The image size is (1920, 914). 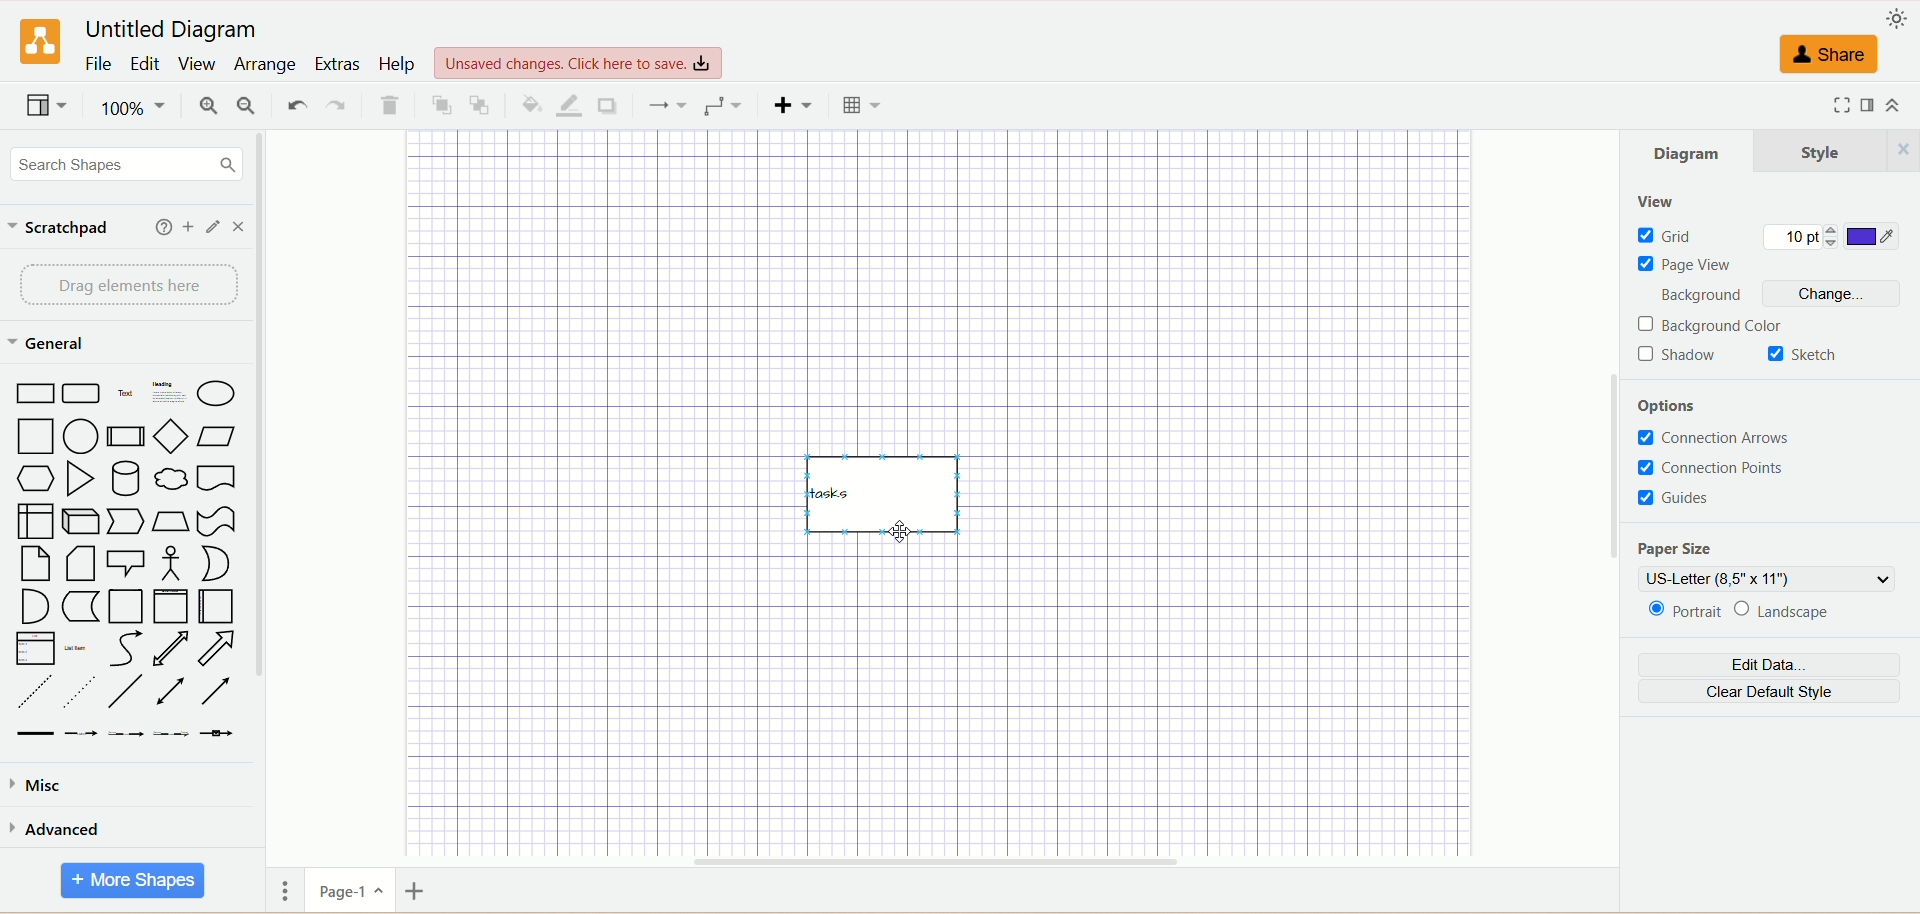 What do you see at coordinates (80, 565) in the screenshot?
I see `Folded Page` at bounding box center [80, 565].